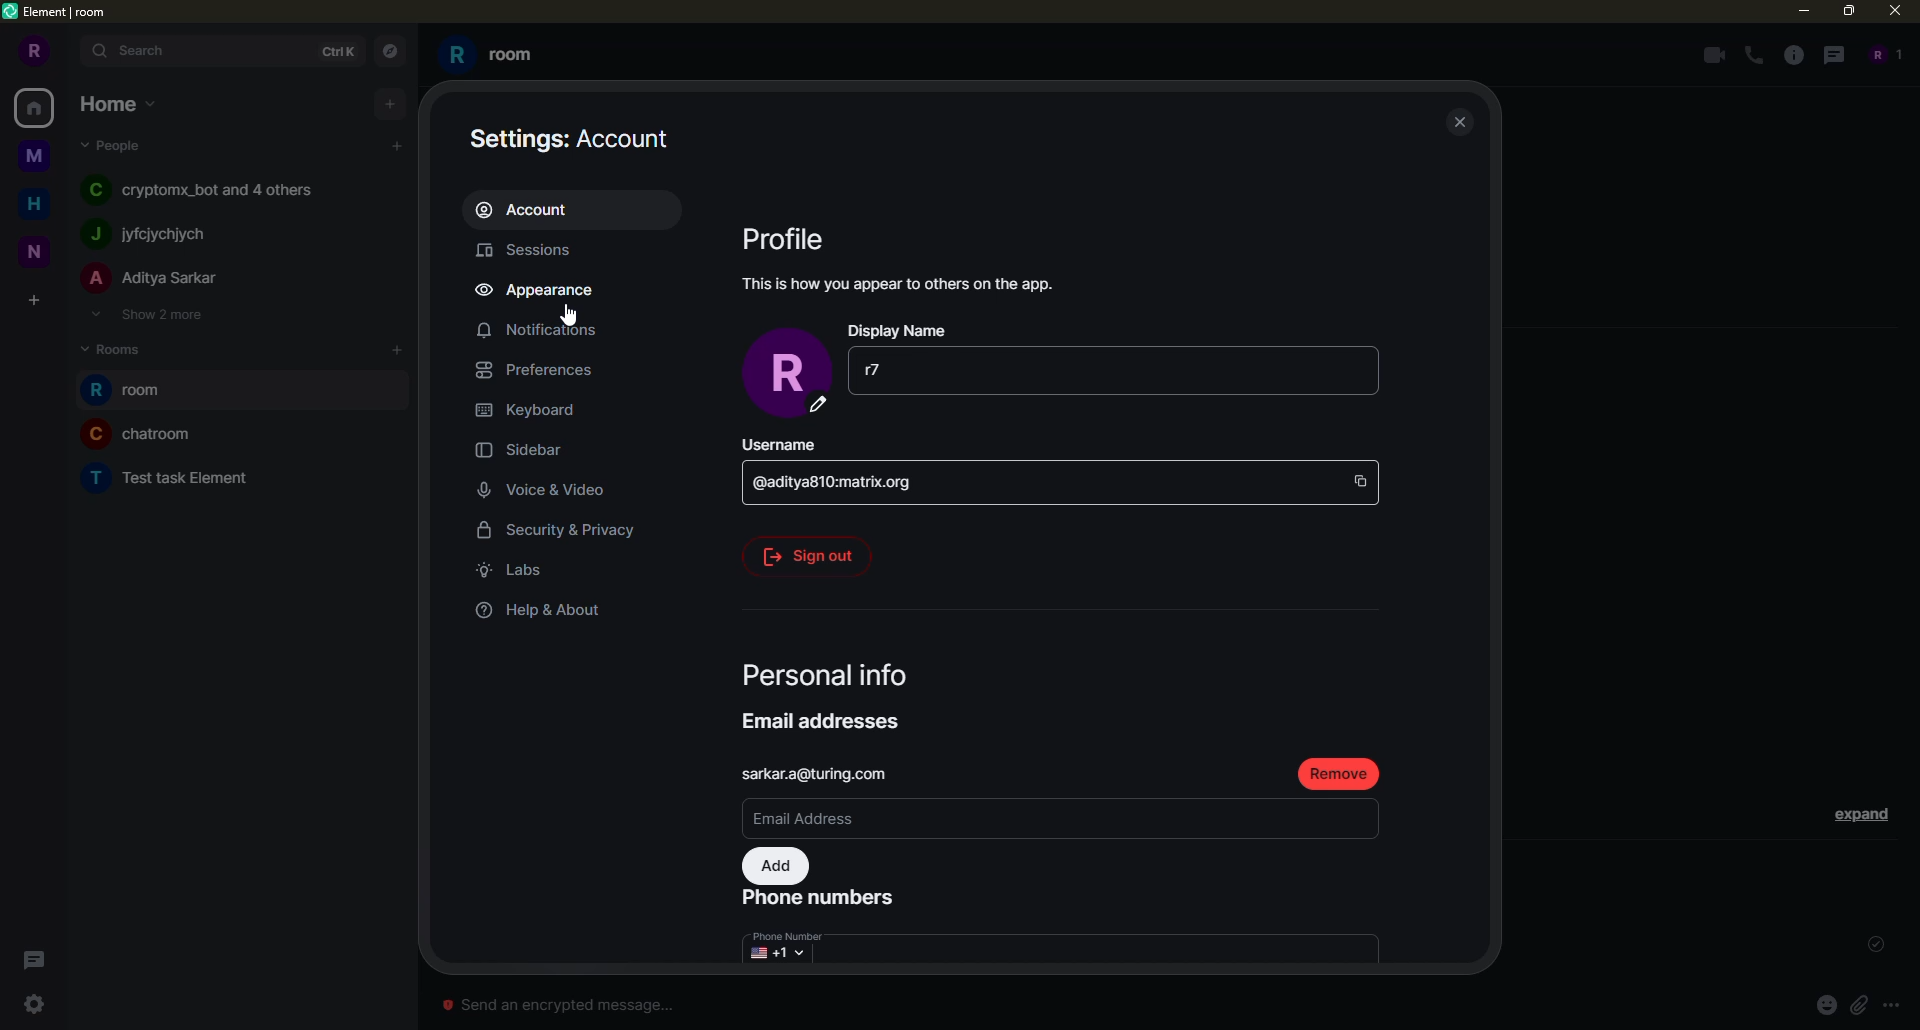  Describe the element at coordinates (38, 107) in the screenshot. I see `home` at that location.